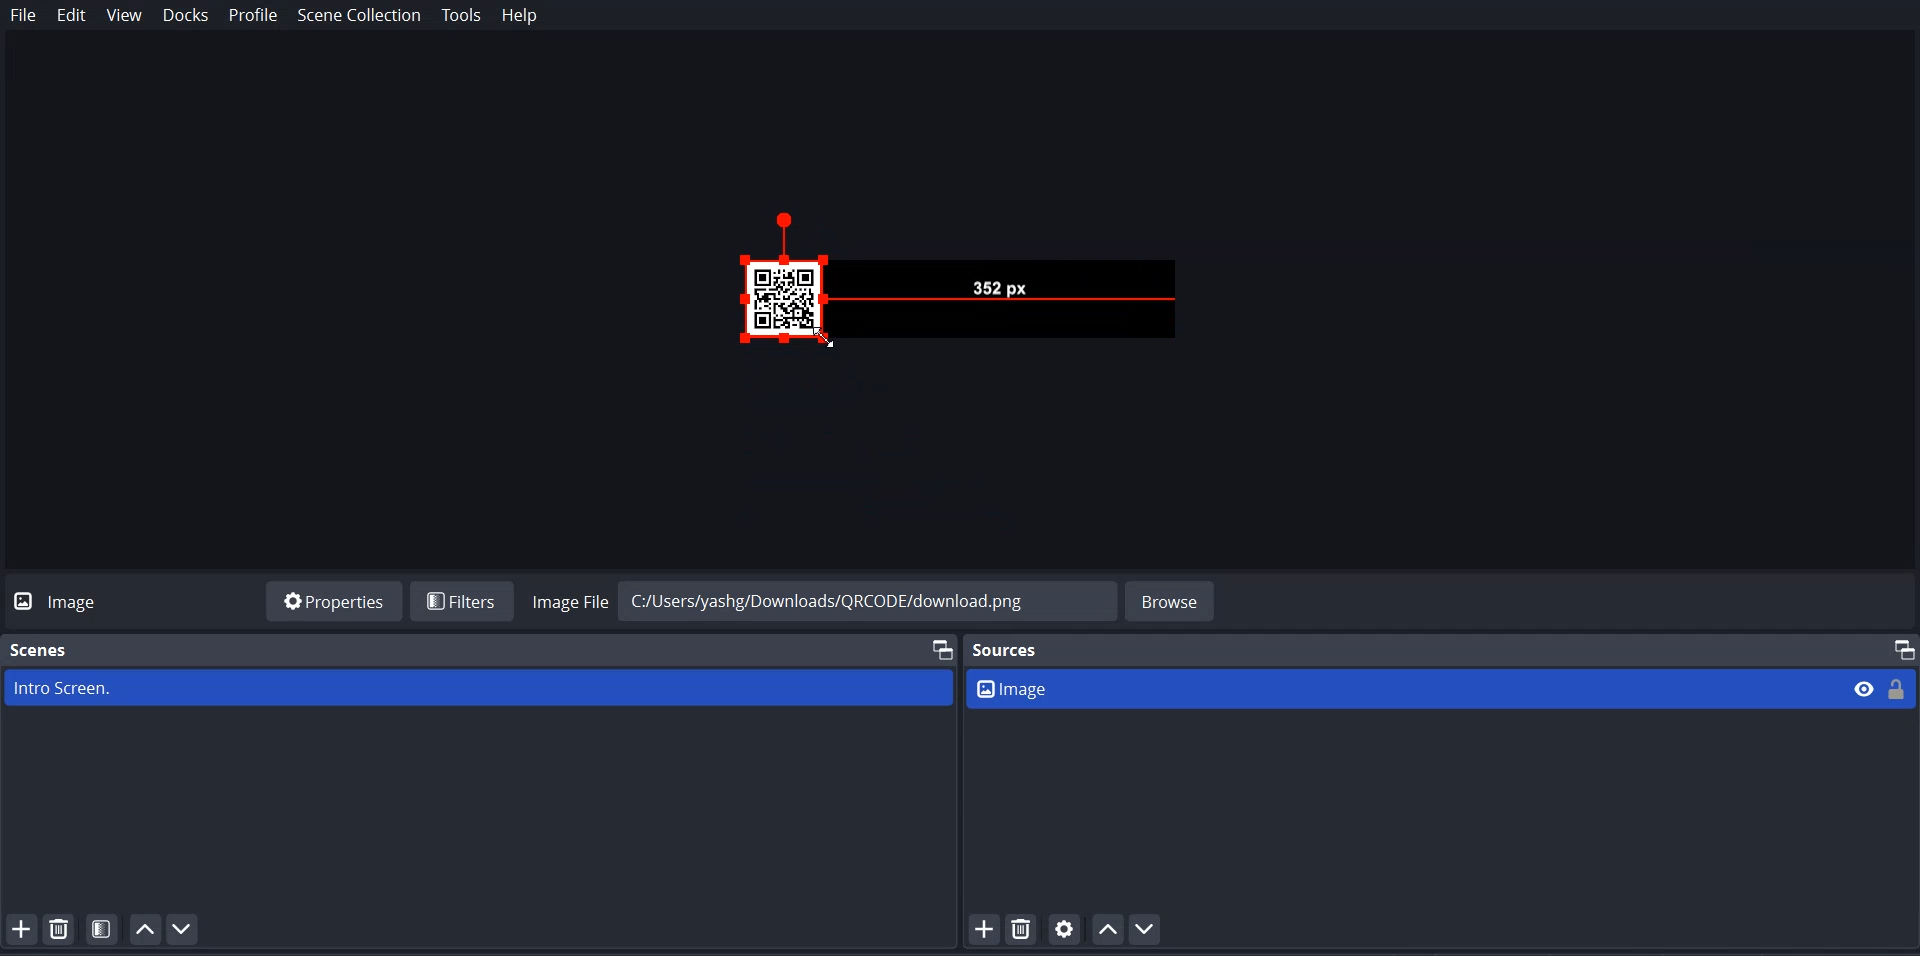  What do you see at coordinates (63, 600) in the screenshot?
I see `Logo` at bounding box center [63, 600].